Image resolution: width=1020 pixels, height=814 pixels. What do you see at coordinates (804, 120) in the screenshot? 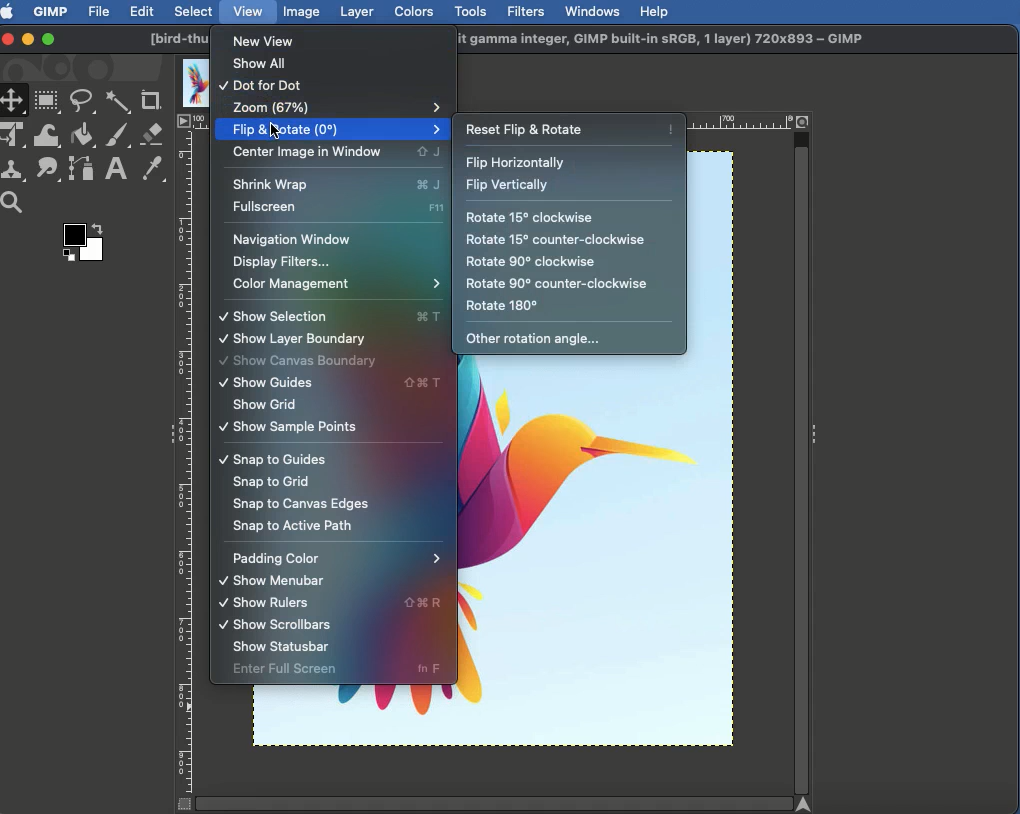
I see `Zoom image when window size changes` at bounding box center [804, 120].